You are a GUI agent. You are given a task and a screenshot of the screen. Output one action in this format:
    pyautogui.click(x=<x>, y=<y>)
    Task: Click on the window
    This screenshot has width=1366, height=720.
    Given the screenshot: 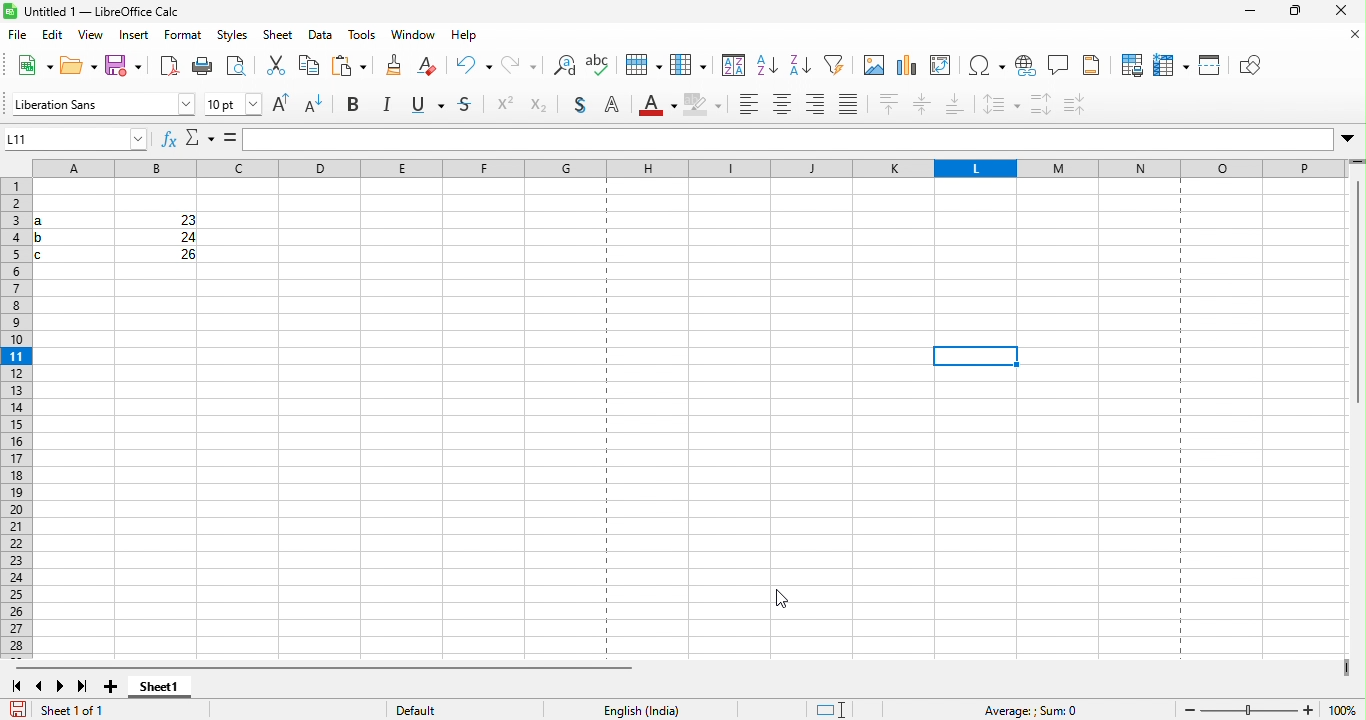 What is the action you would take?
    pyautogui.click(x=409, y=38)
    